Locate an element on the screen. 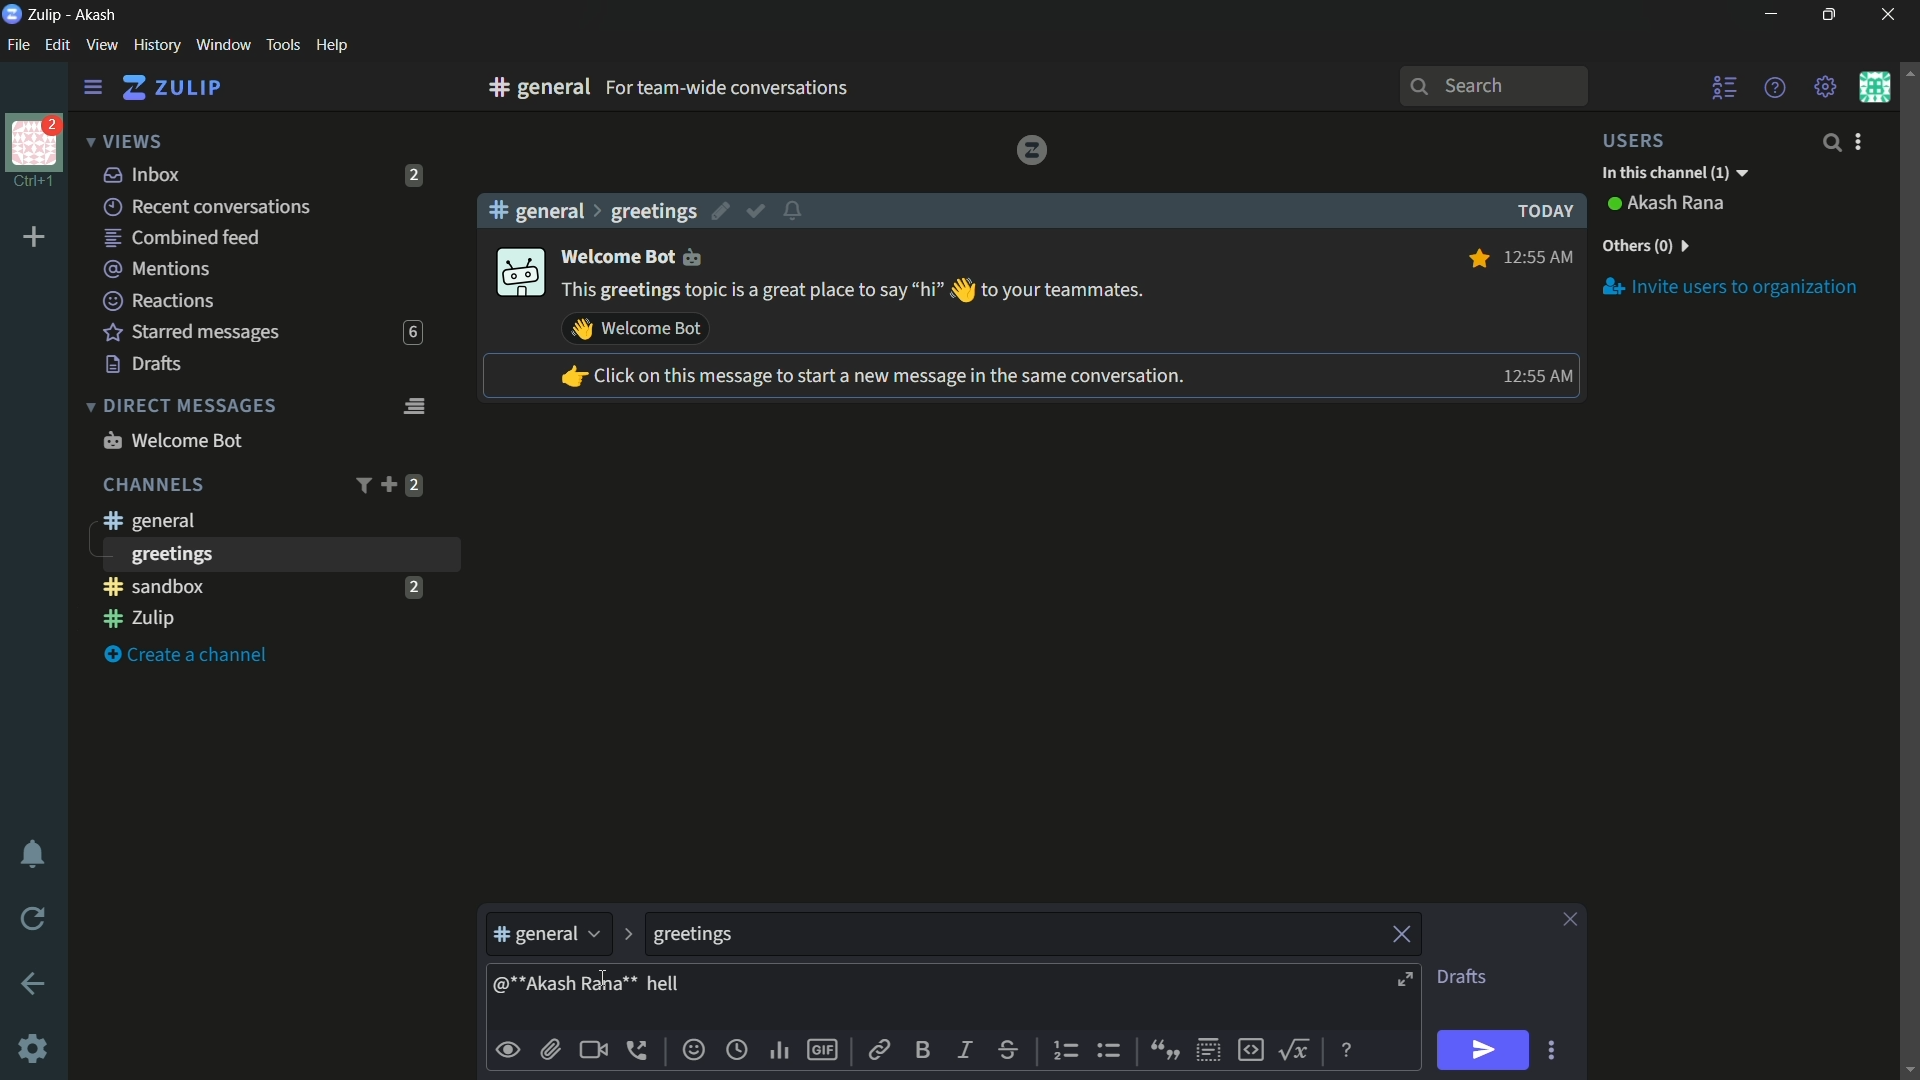  close pane is located at coordinates (1570, 921).